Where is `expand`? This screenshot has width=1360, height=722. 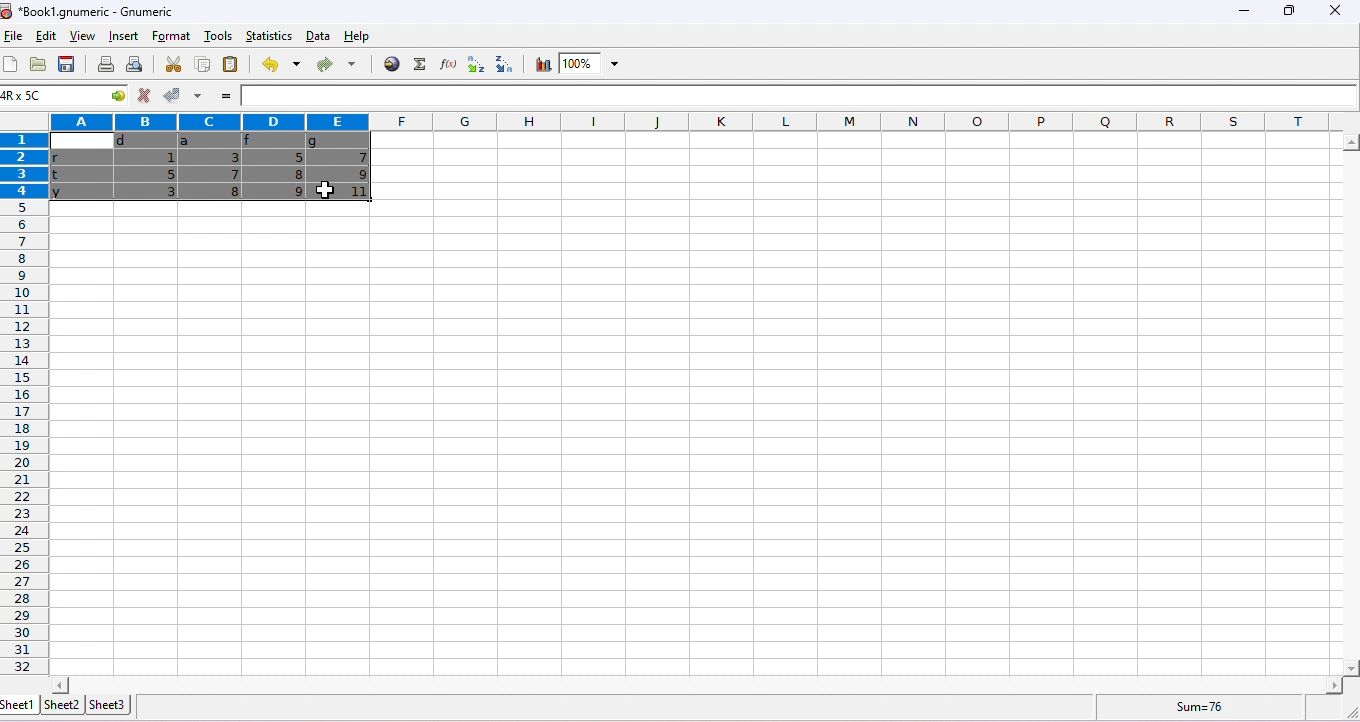 expand is located at coordinates (1345, 711).